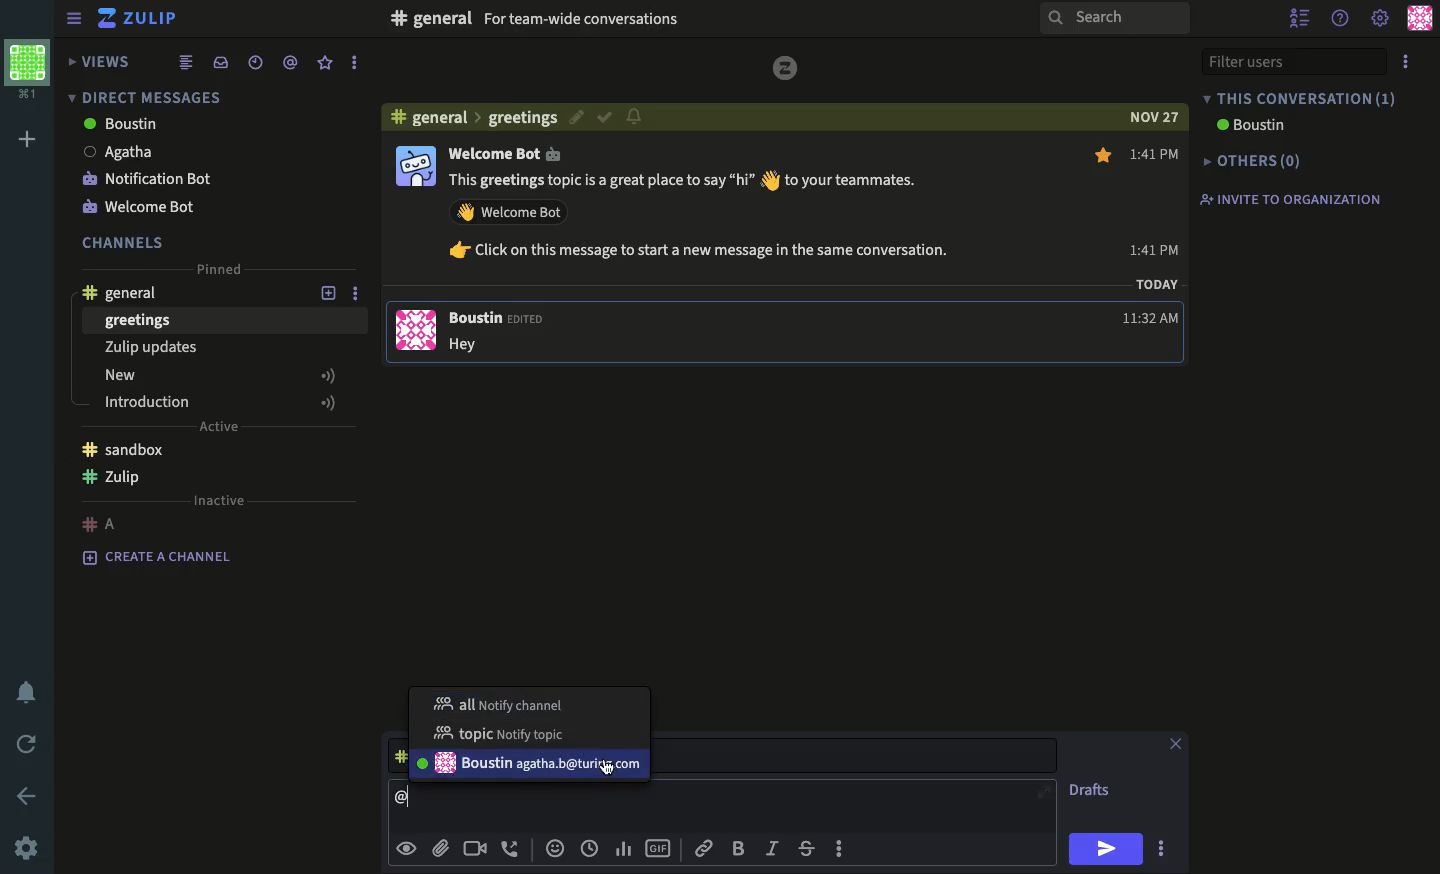  What do you see at coordinates (506, 733) in the screenshot?
I see `topic notify topic` at bounding box center [506, 733].